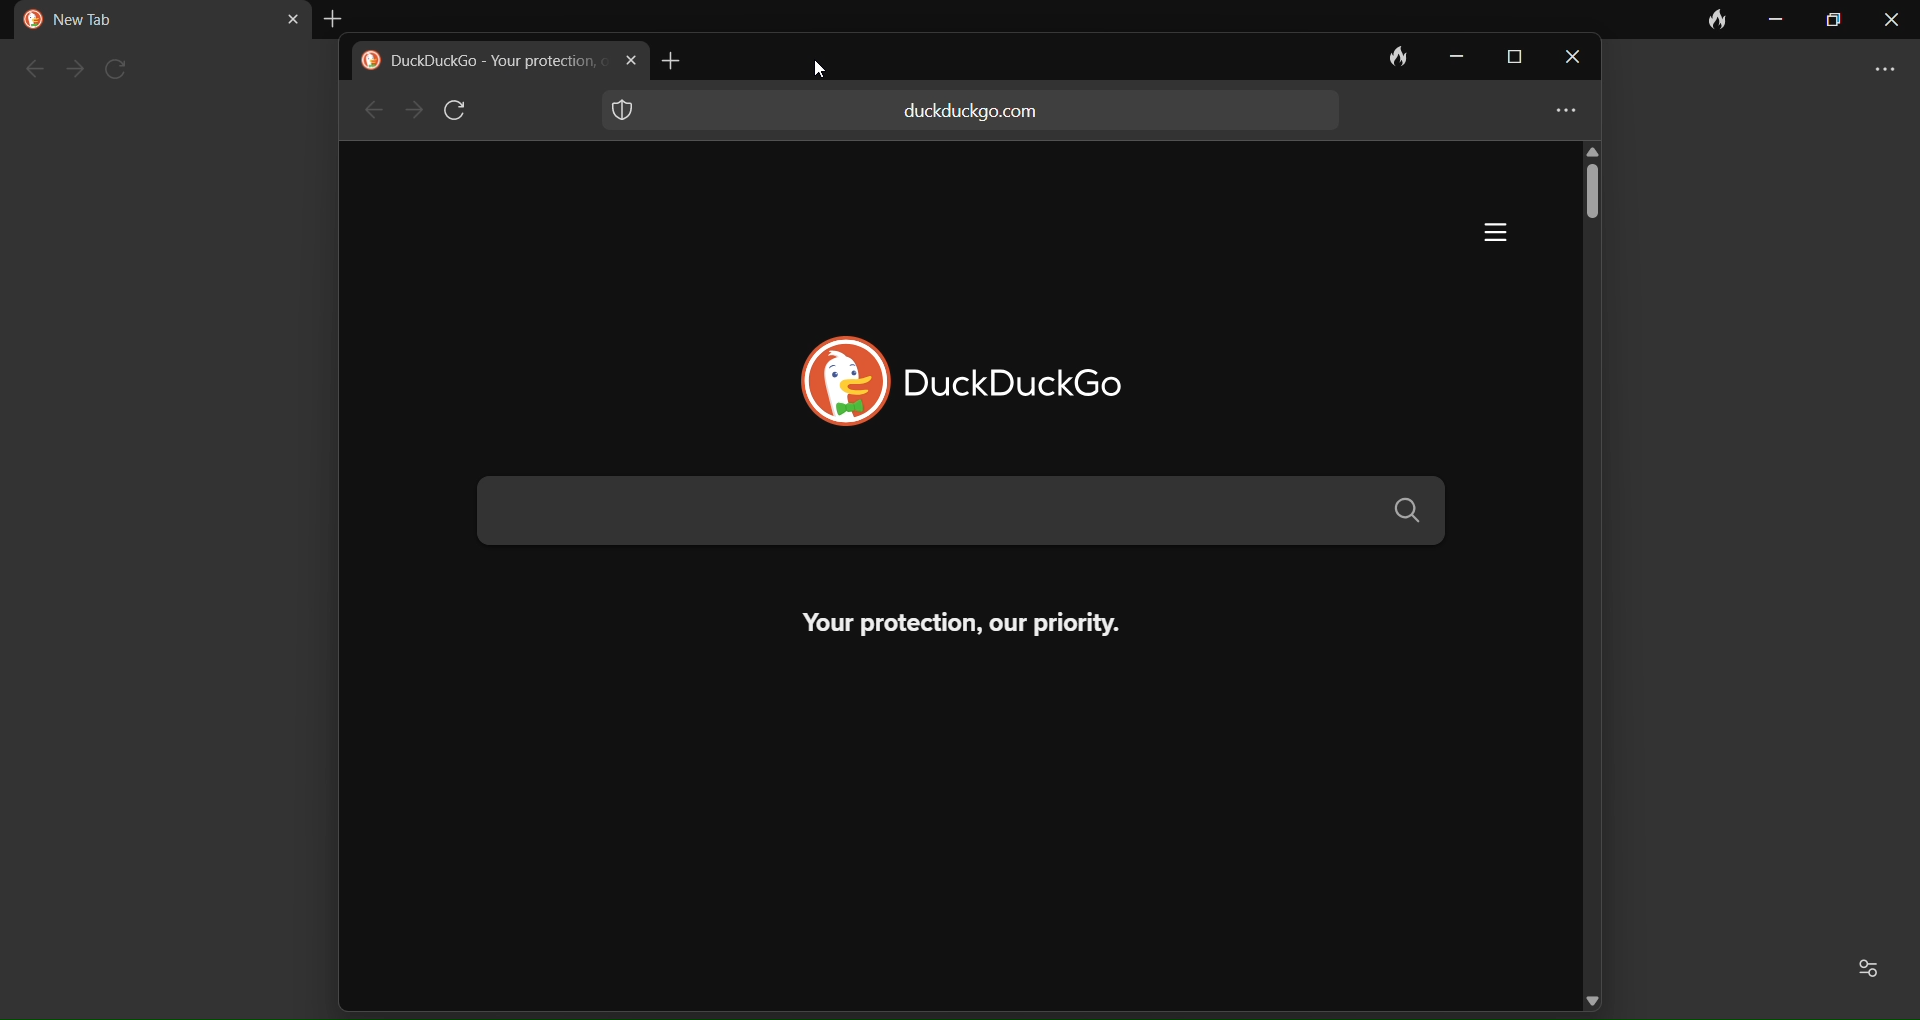  Describe the element at coordinates (1450, 57) in the screenshot. I see `minimize` at that location.